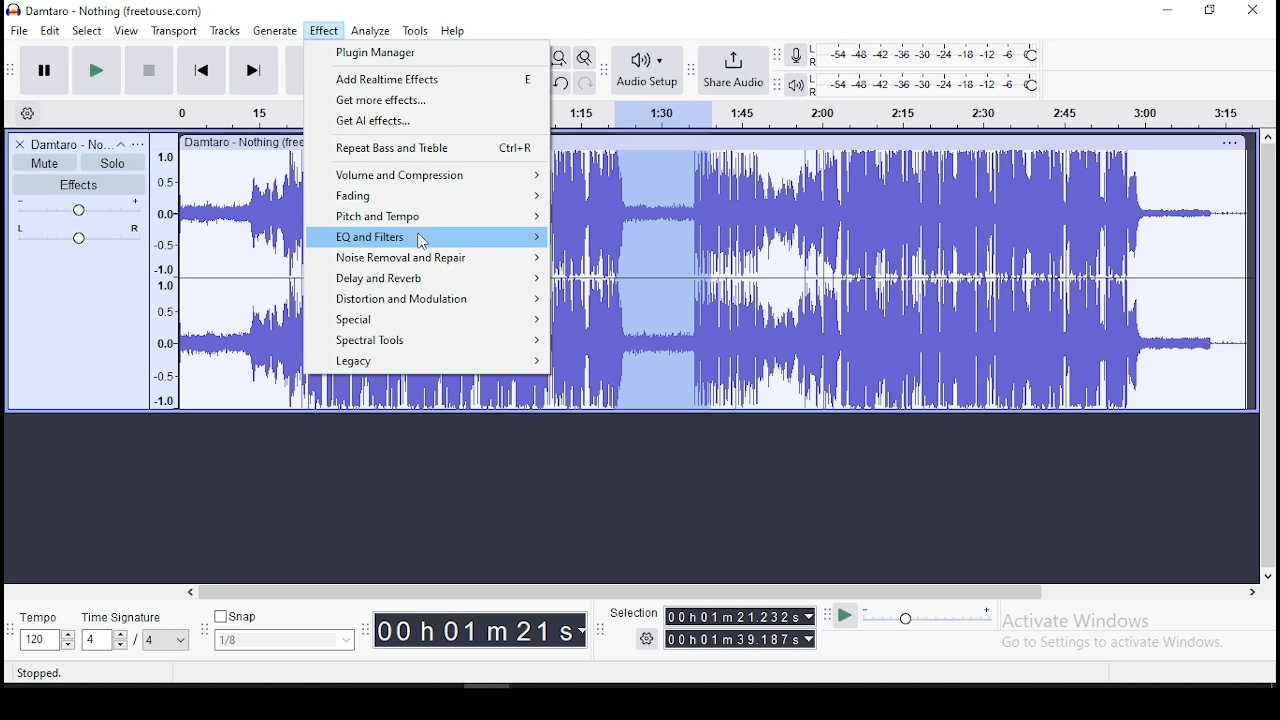  What do you see at coordinates (94, 640) in the screenshot?
I see `4` at bounding box center [94, 640].